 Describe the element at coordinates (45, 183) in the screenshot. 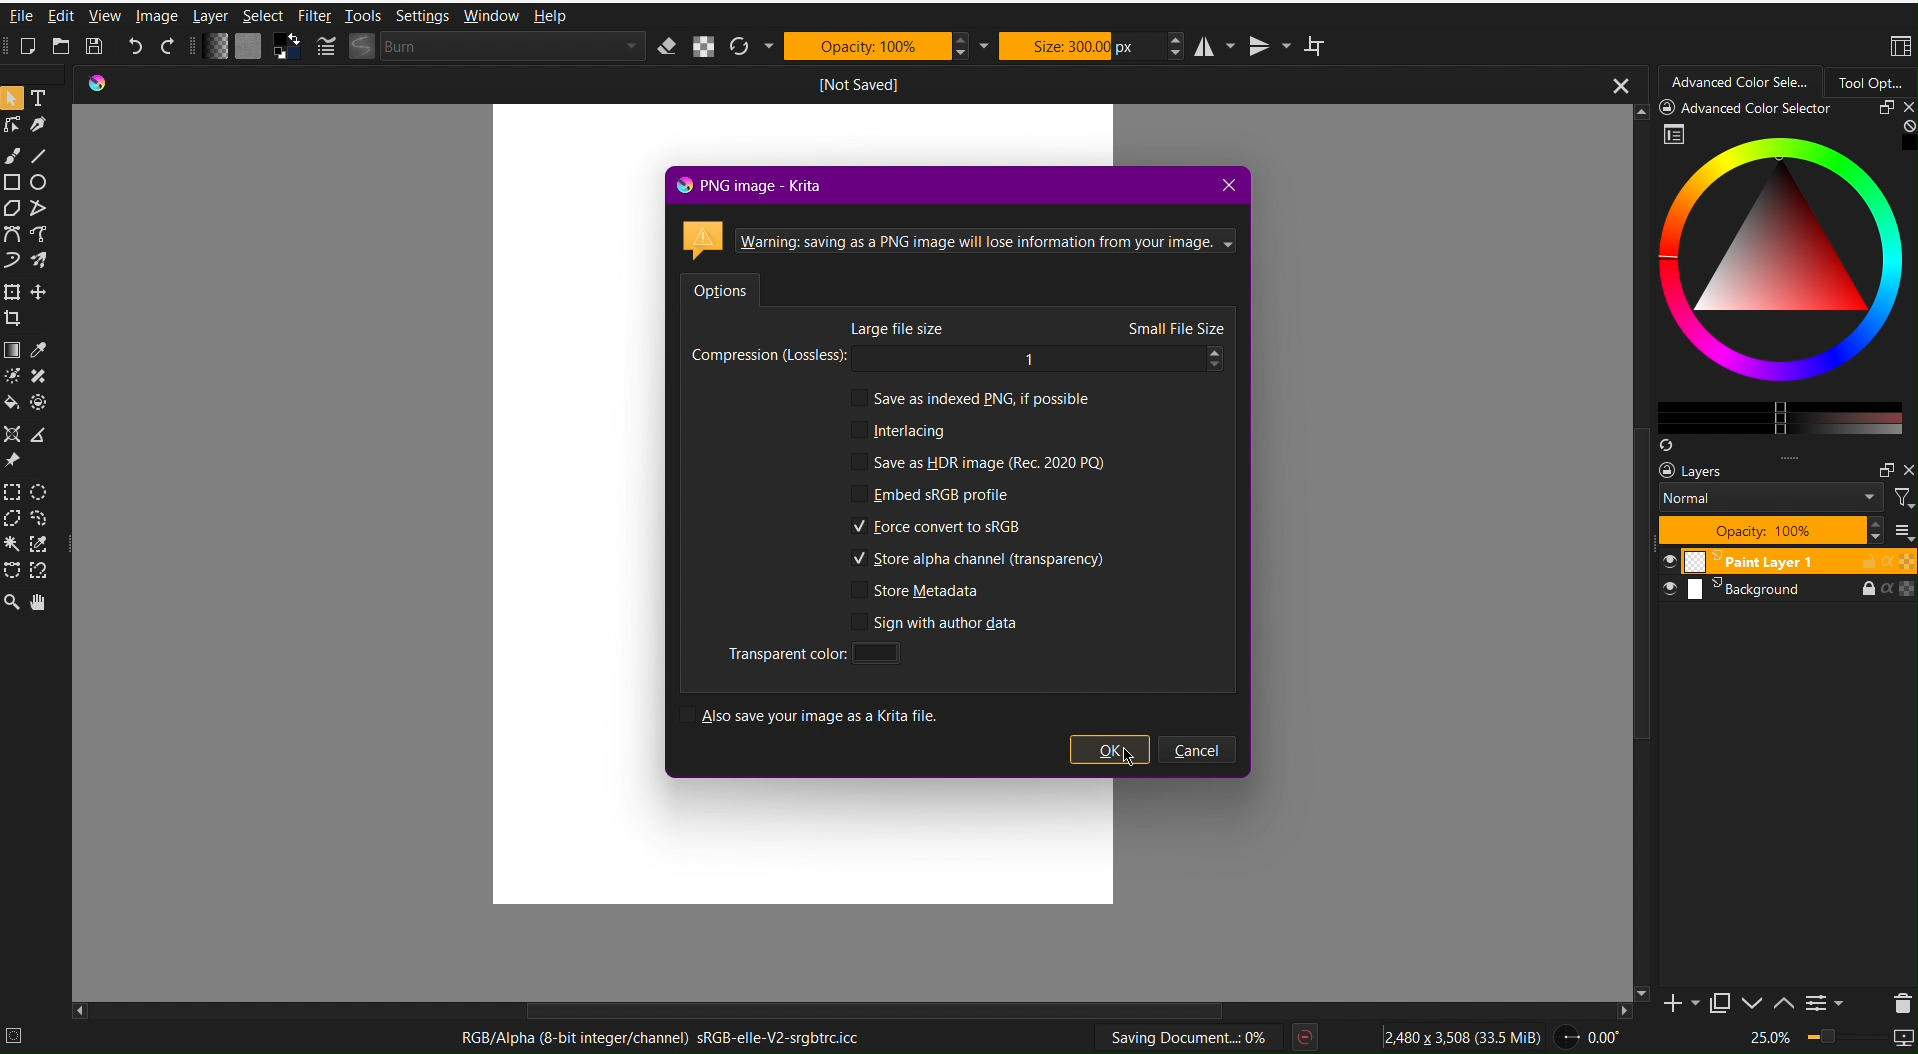

I see `Circle` at that location.